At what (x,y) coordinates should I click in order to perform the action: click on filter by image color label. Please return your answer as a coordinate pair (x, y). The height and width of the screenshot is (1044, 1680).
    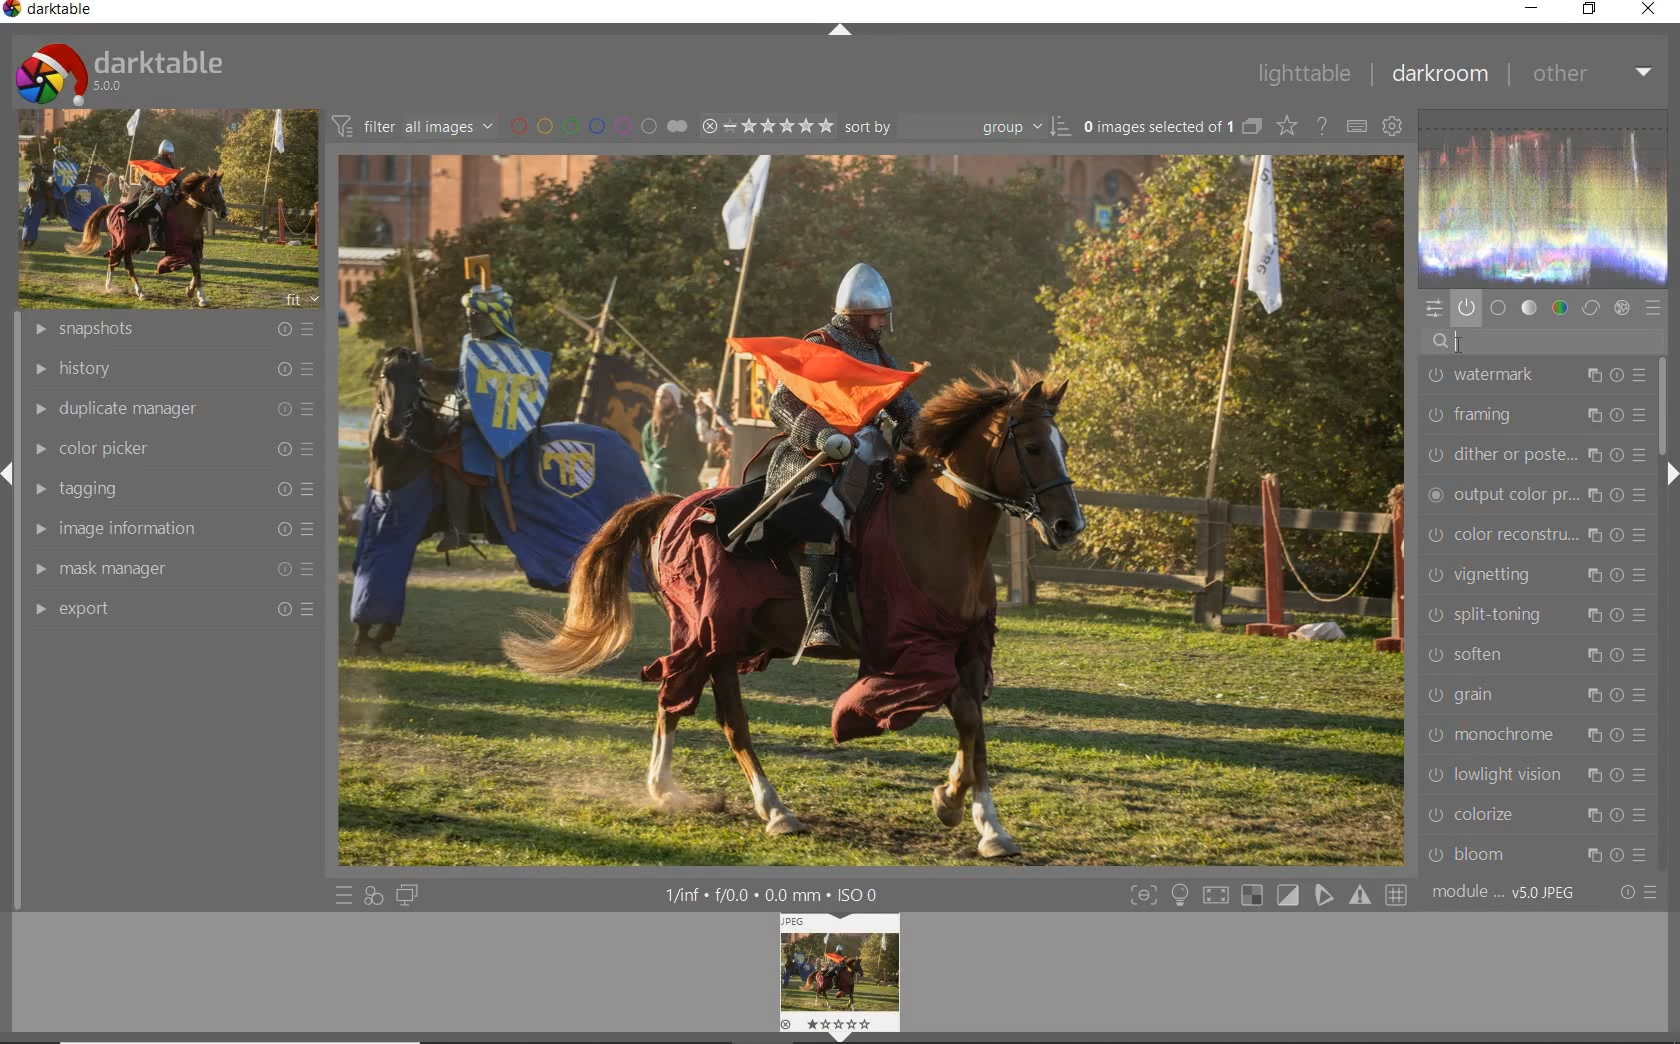
    Looking at the image, I should click on (598, 125).